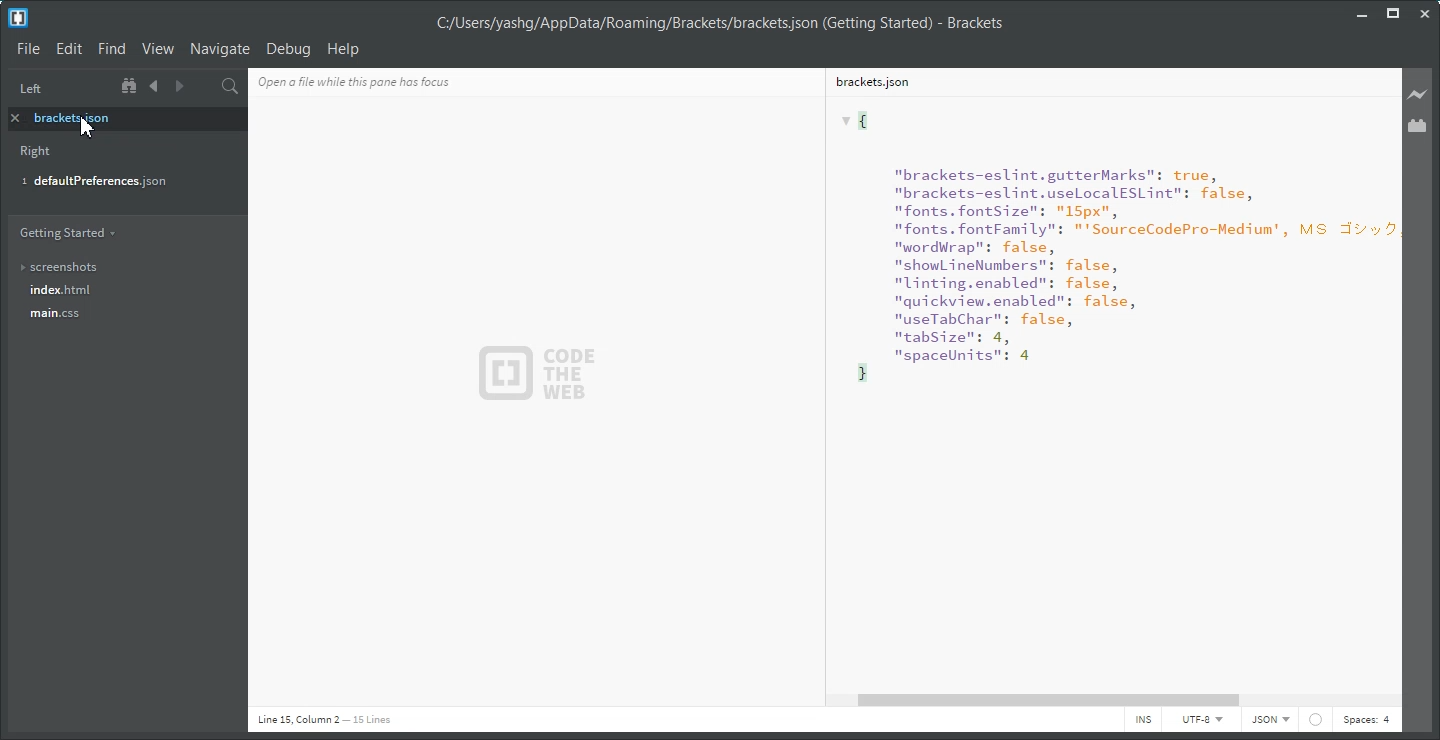 The width and height of the screenshot is (1440, 740). I want to click on Logo, so click(18, 18).